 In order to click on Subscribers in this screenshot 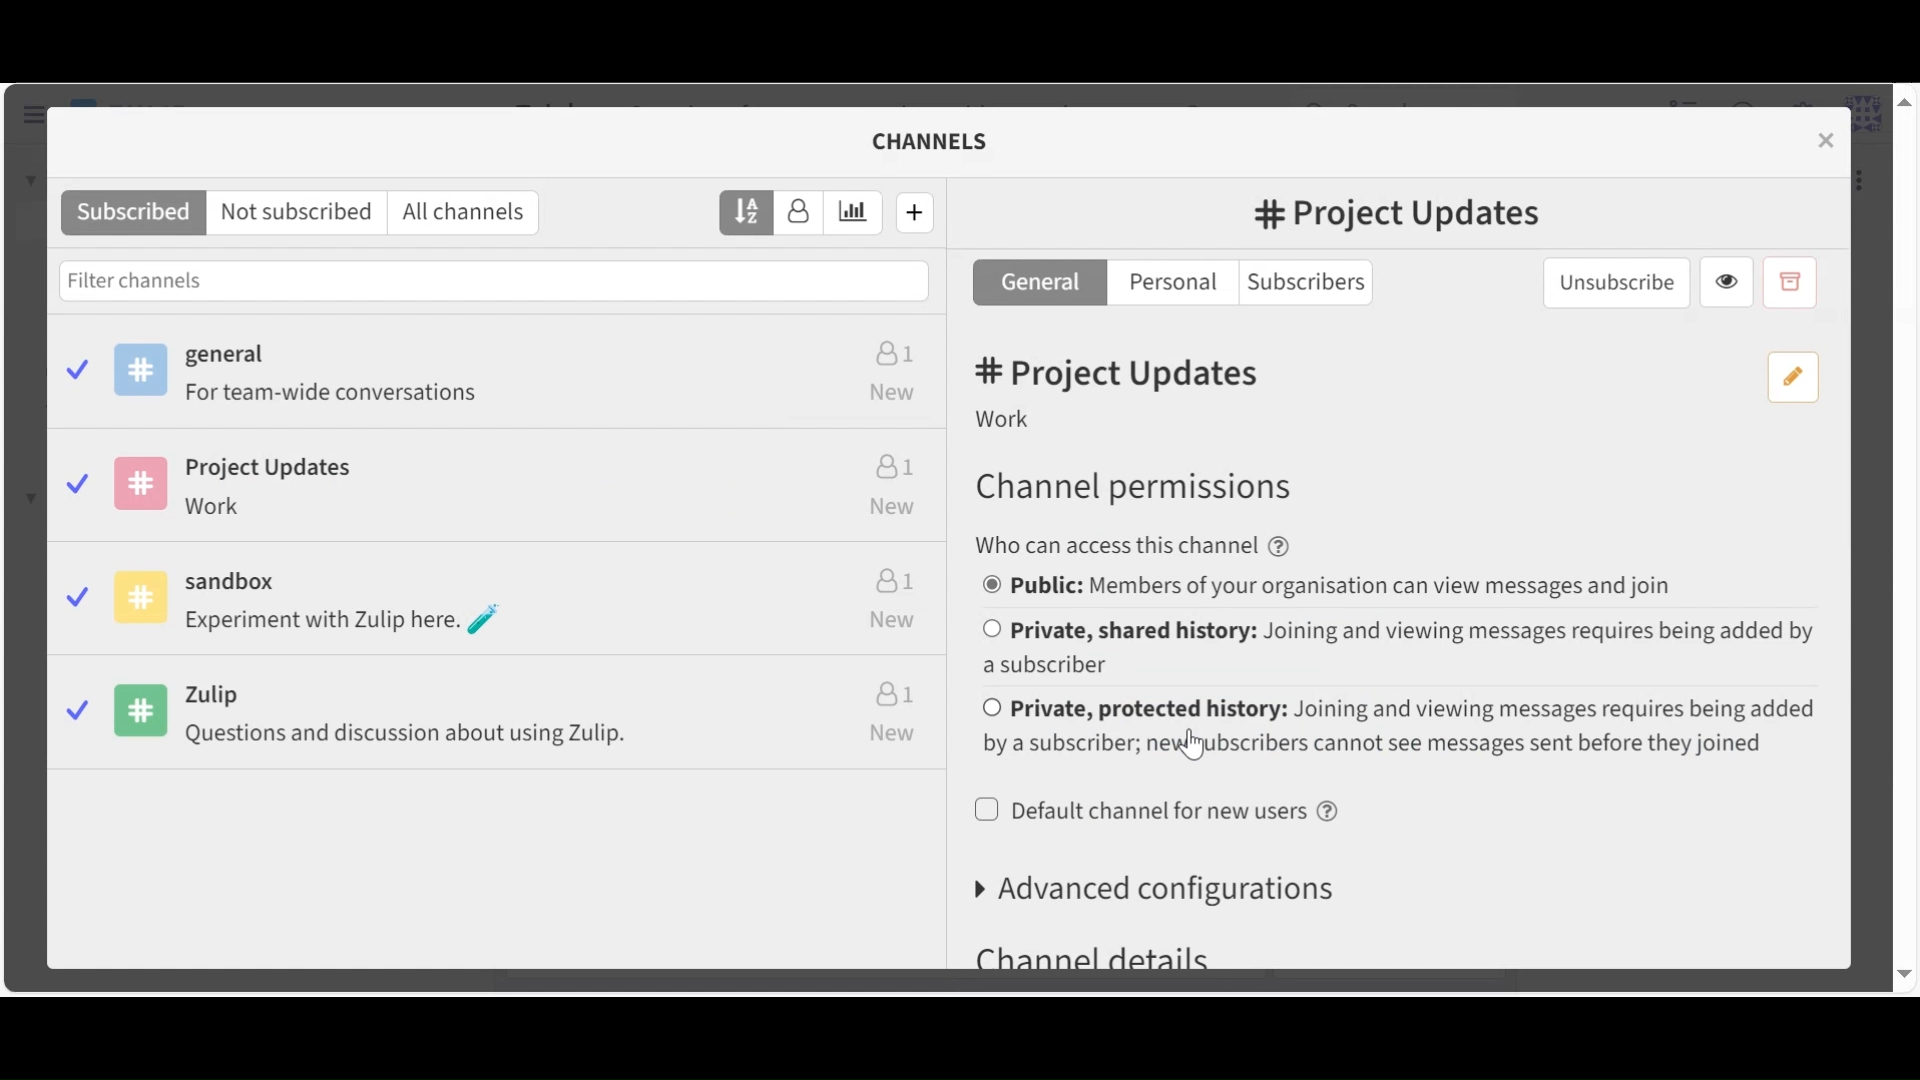, I will do `click(1315, 284)`.